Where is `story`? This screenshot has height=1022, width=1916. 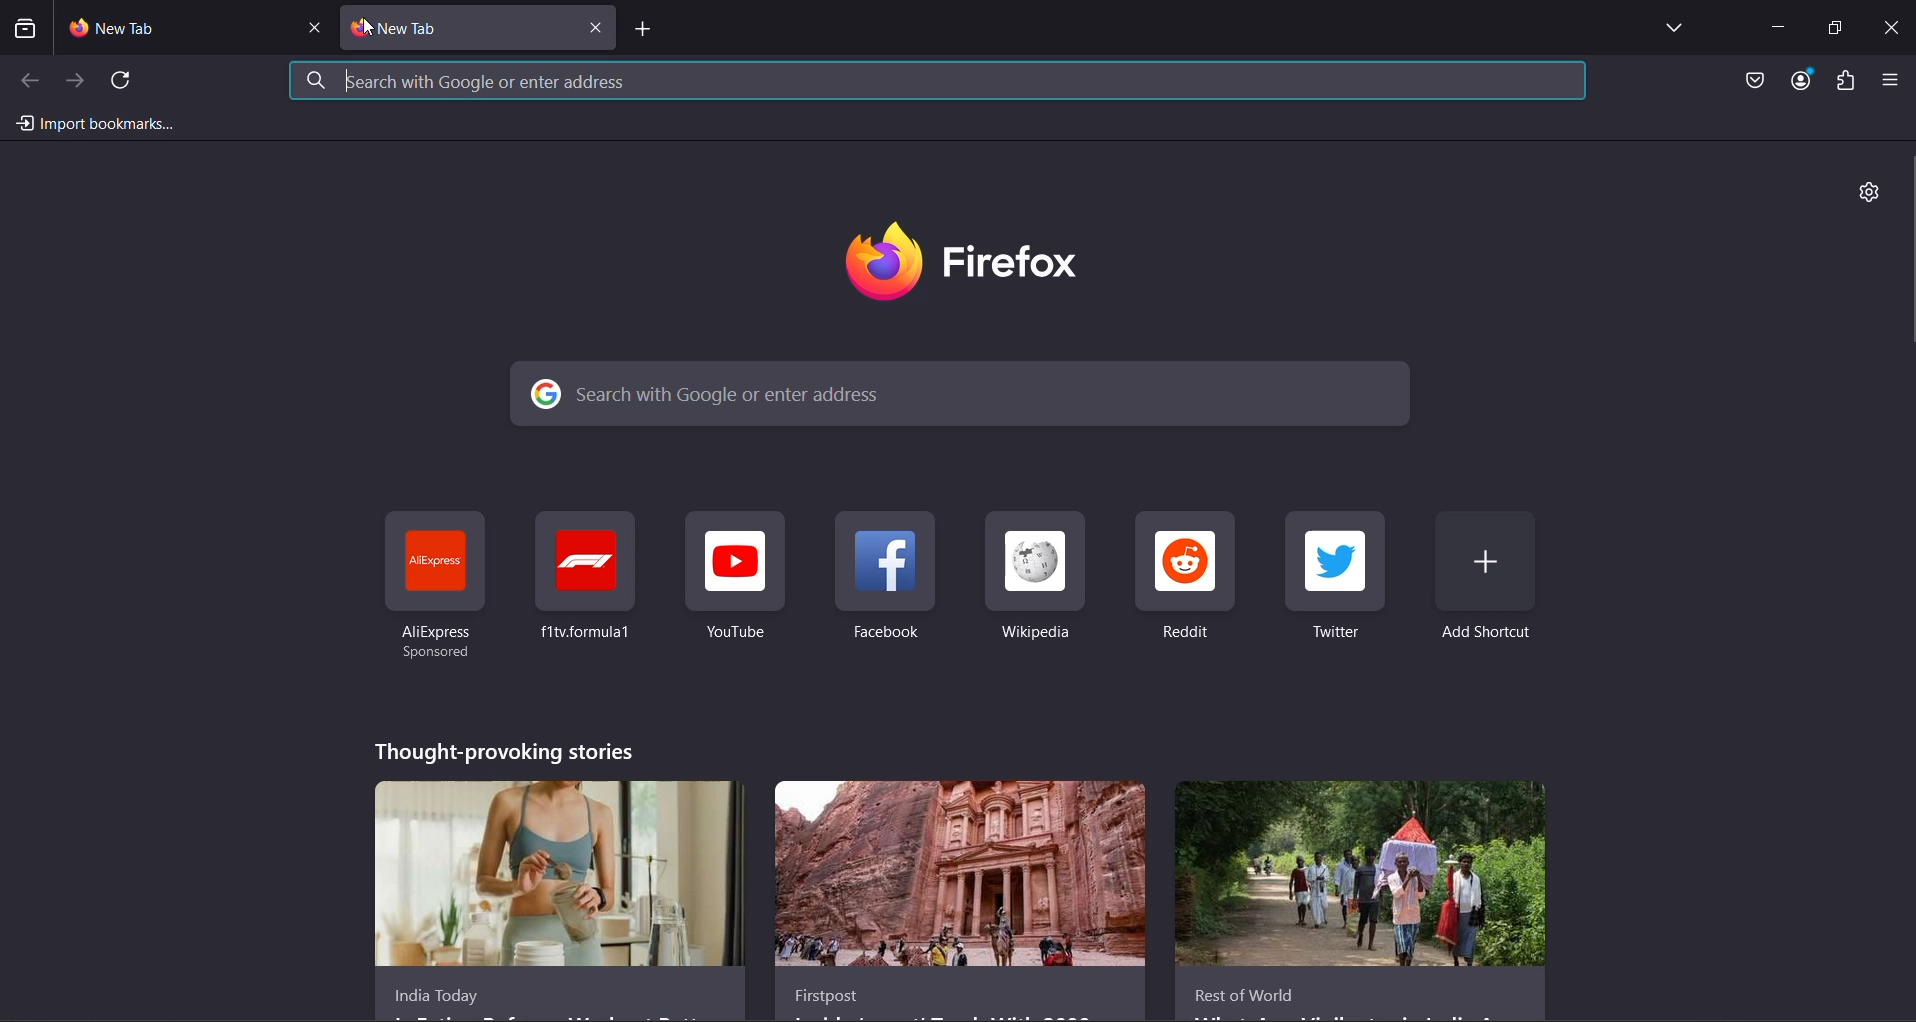 story is located at coordinates (957, 902).